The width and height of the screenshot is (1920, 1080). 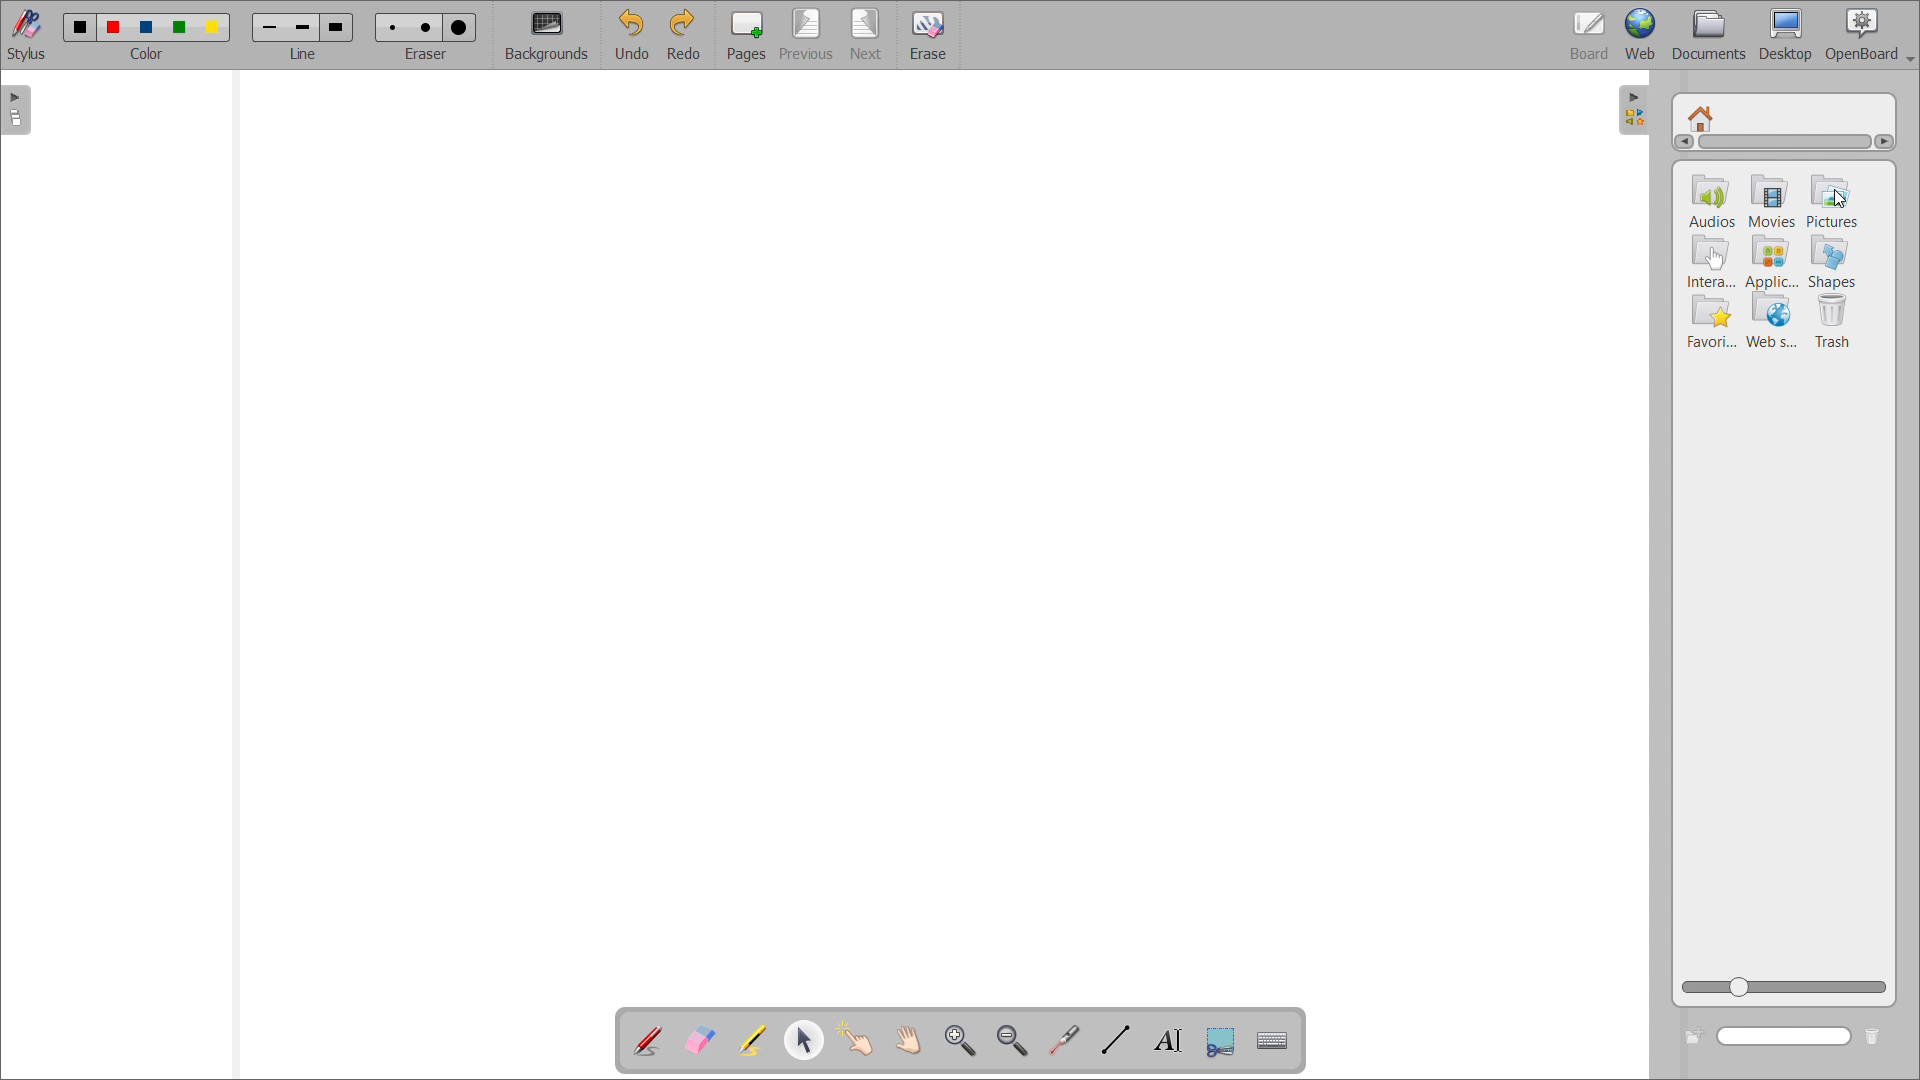 I want to click on cursor, so click(x=1840, y=200).